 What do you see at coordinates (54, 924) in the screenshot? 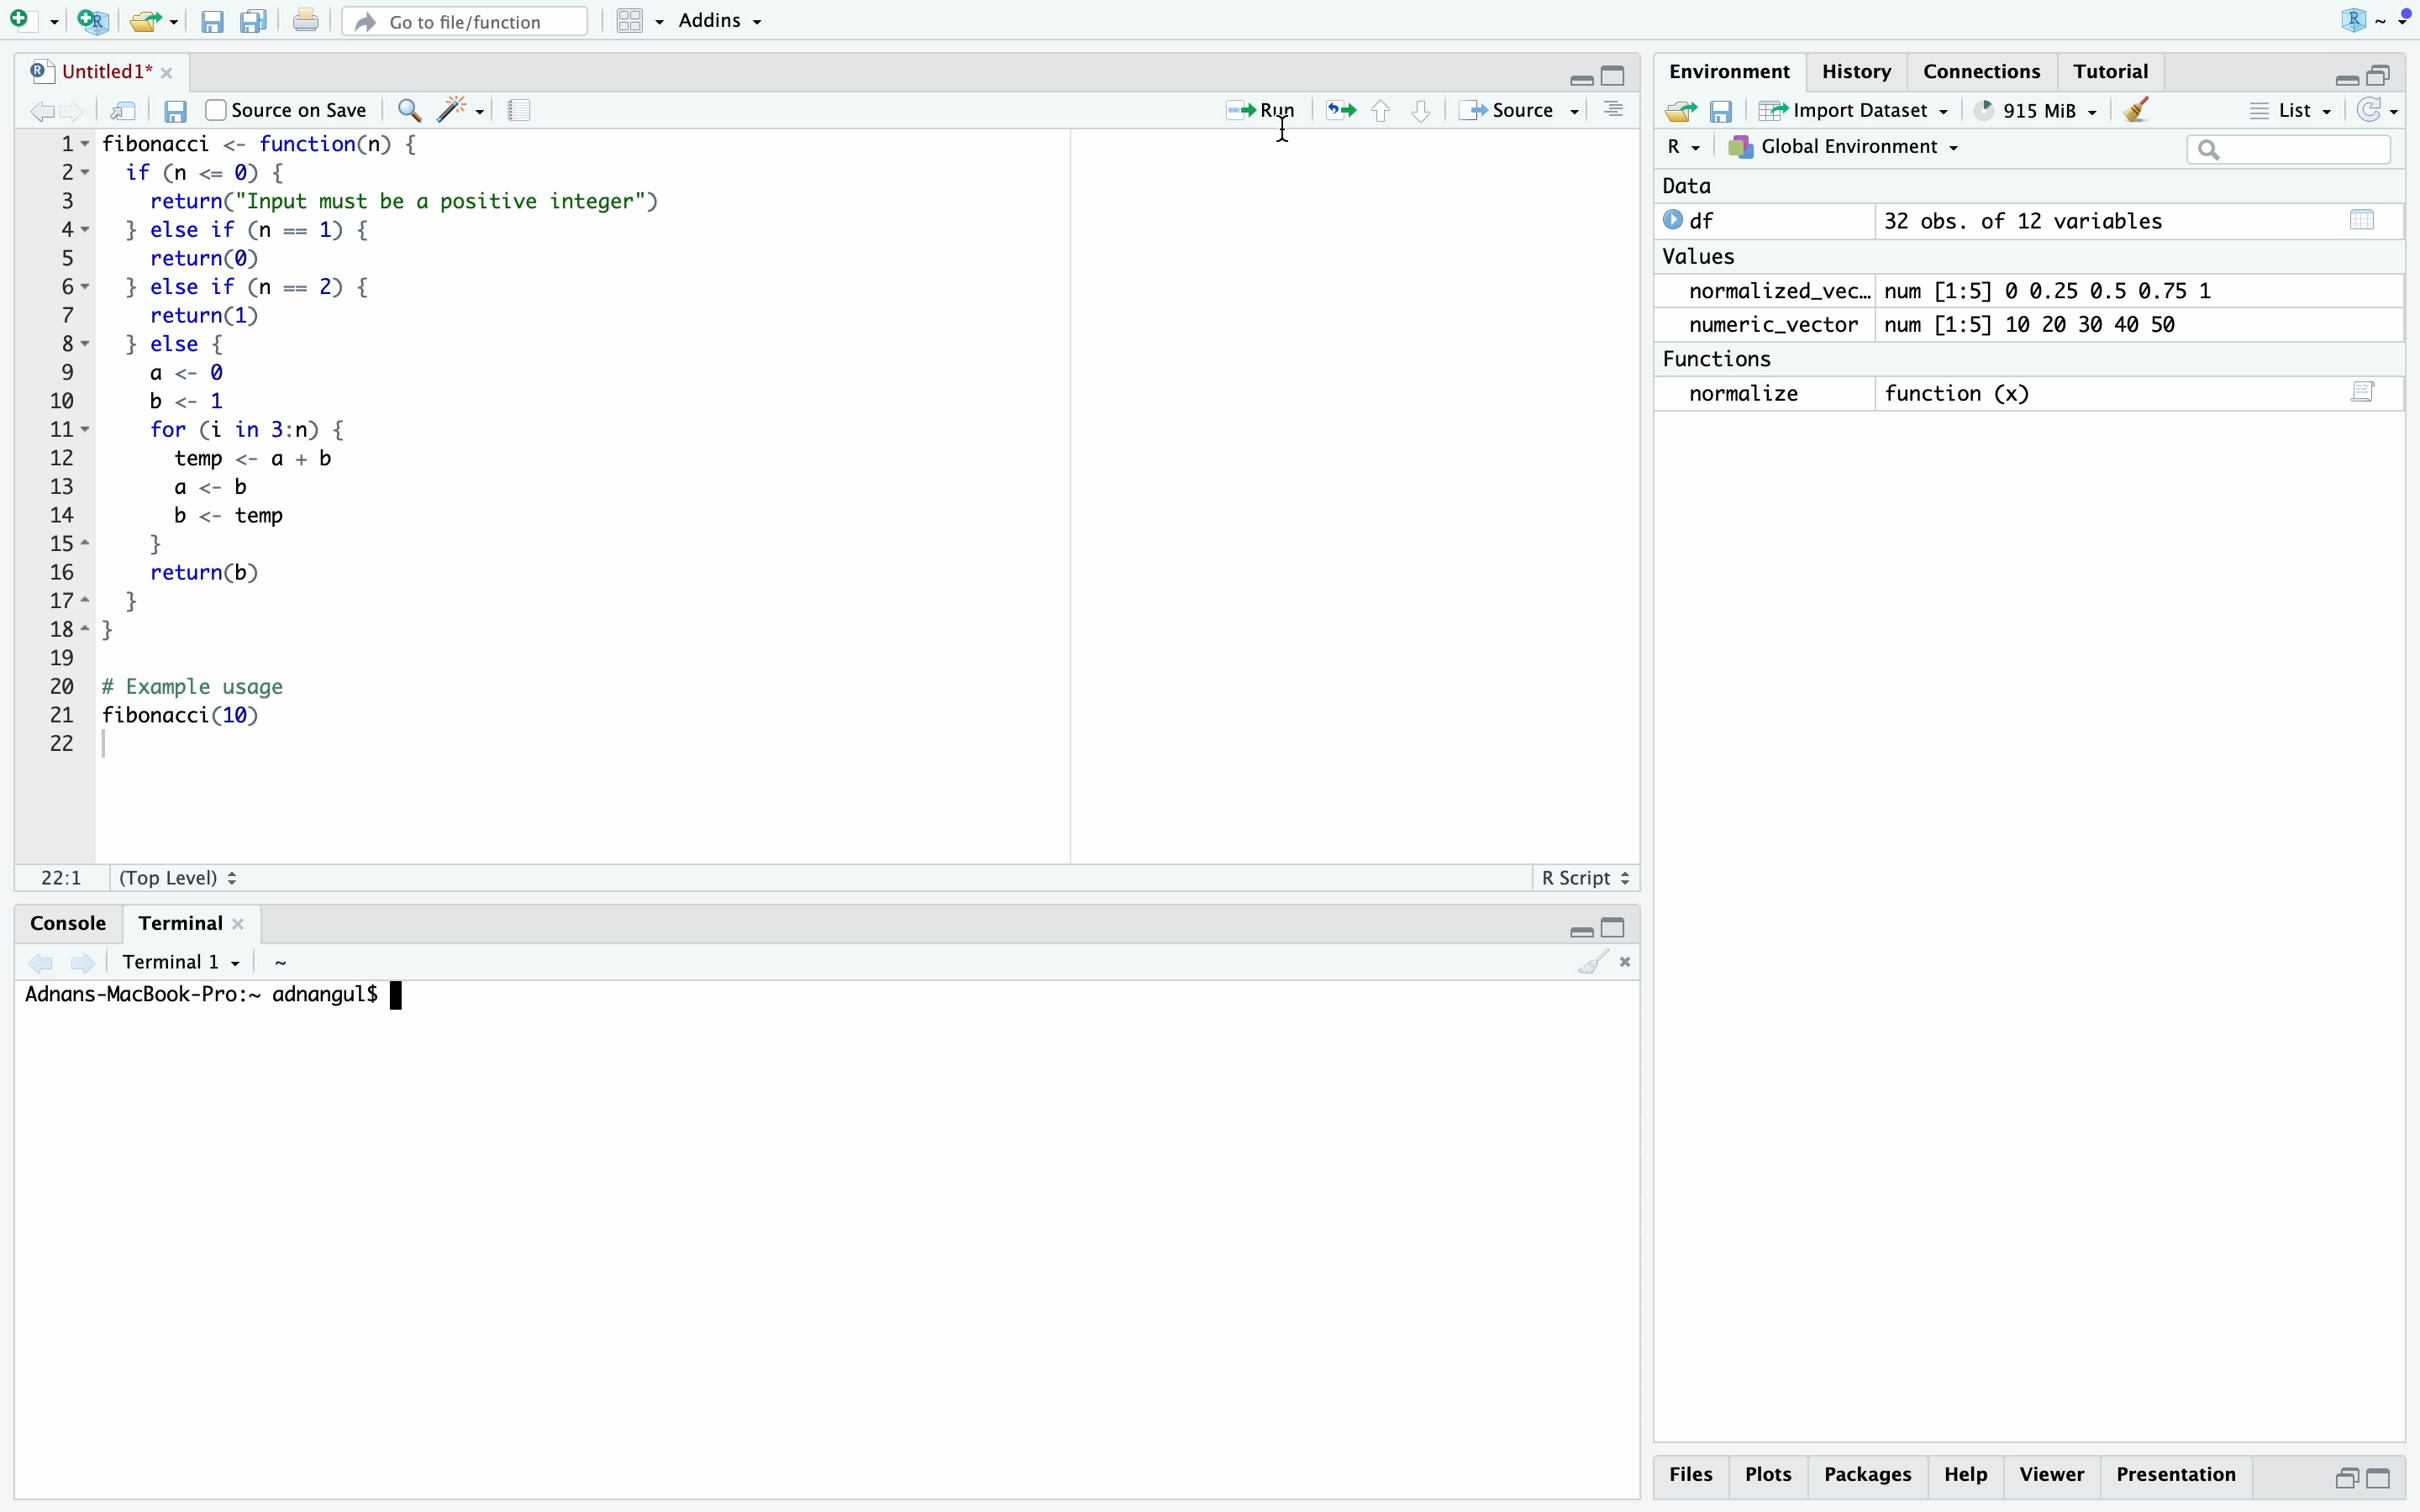
I see `console` at bounding box center [54, 924].